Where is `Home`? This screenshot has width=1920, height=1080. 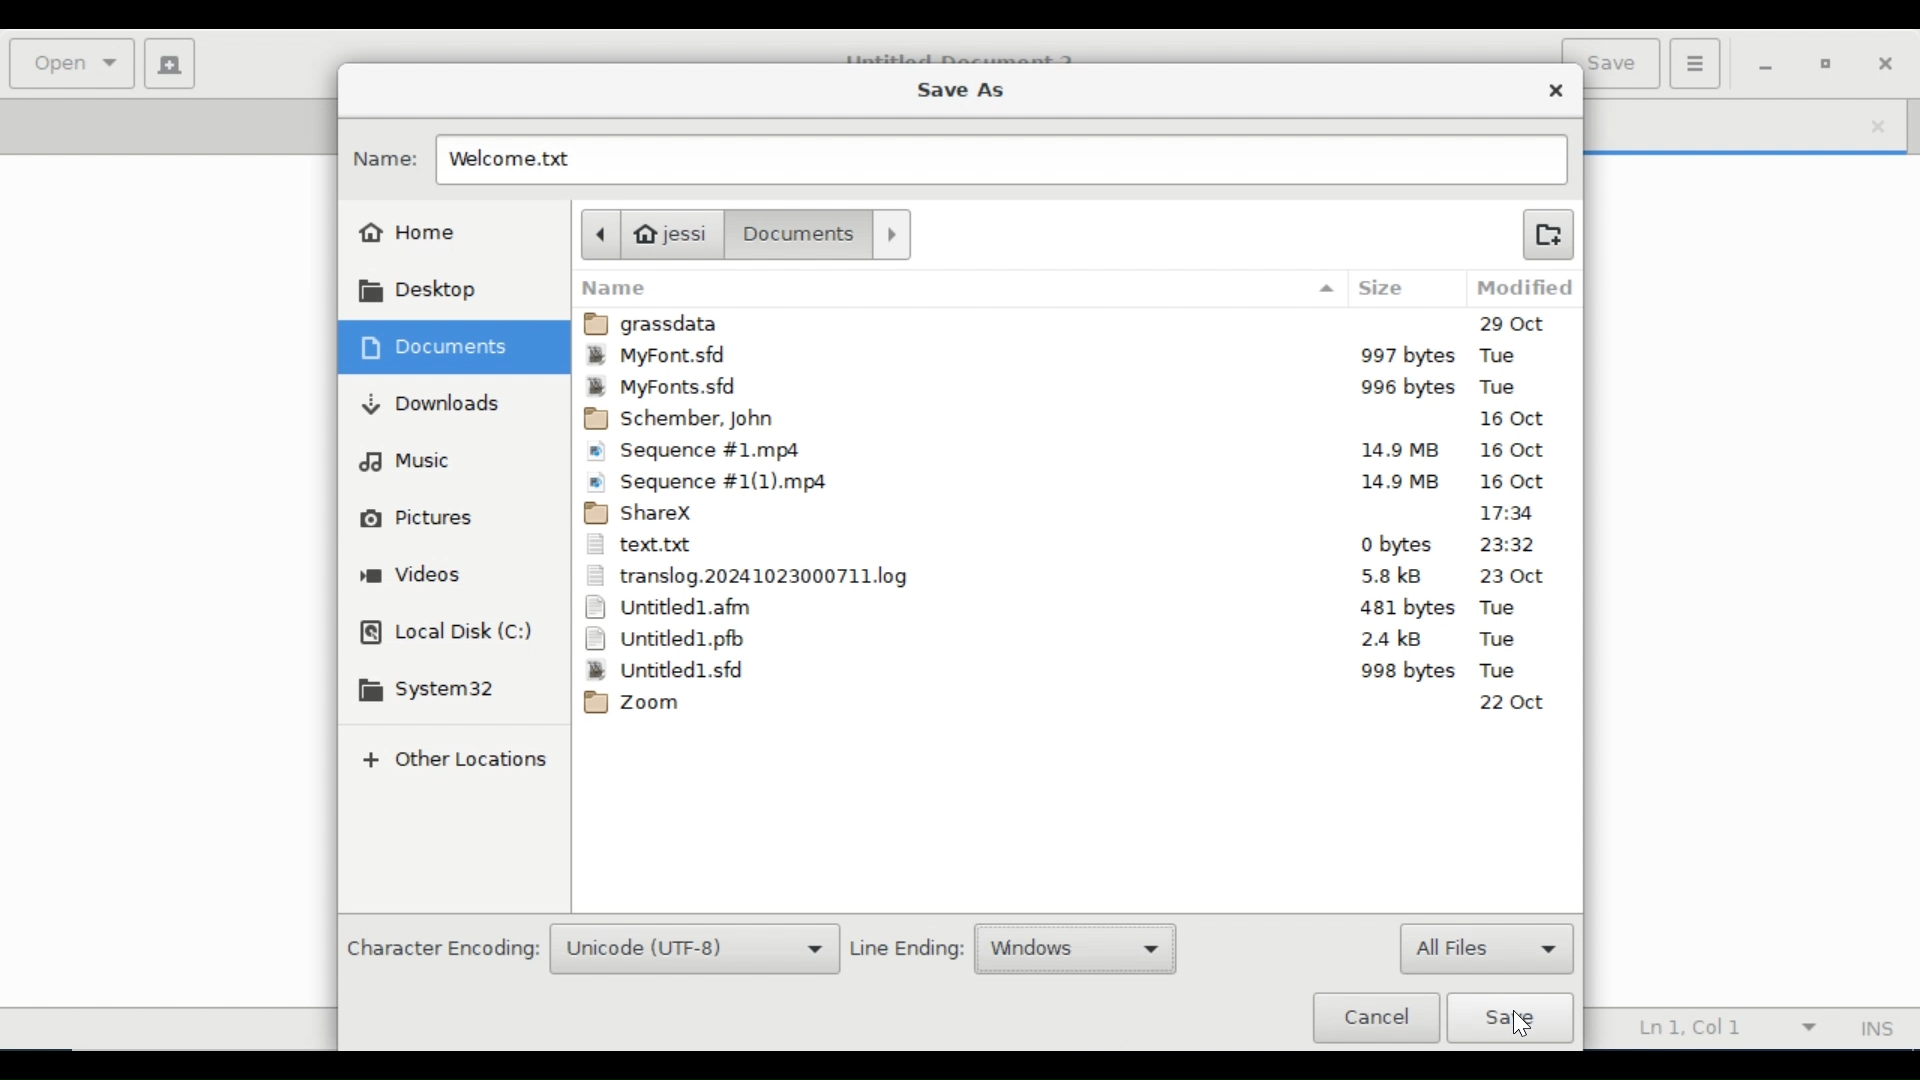 Home is located at coordinates (410, 233).